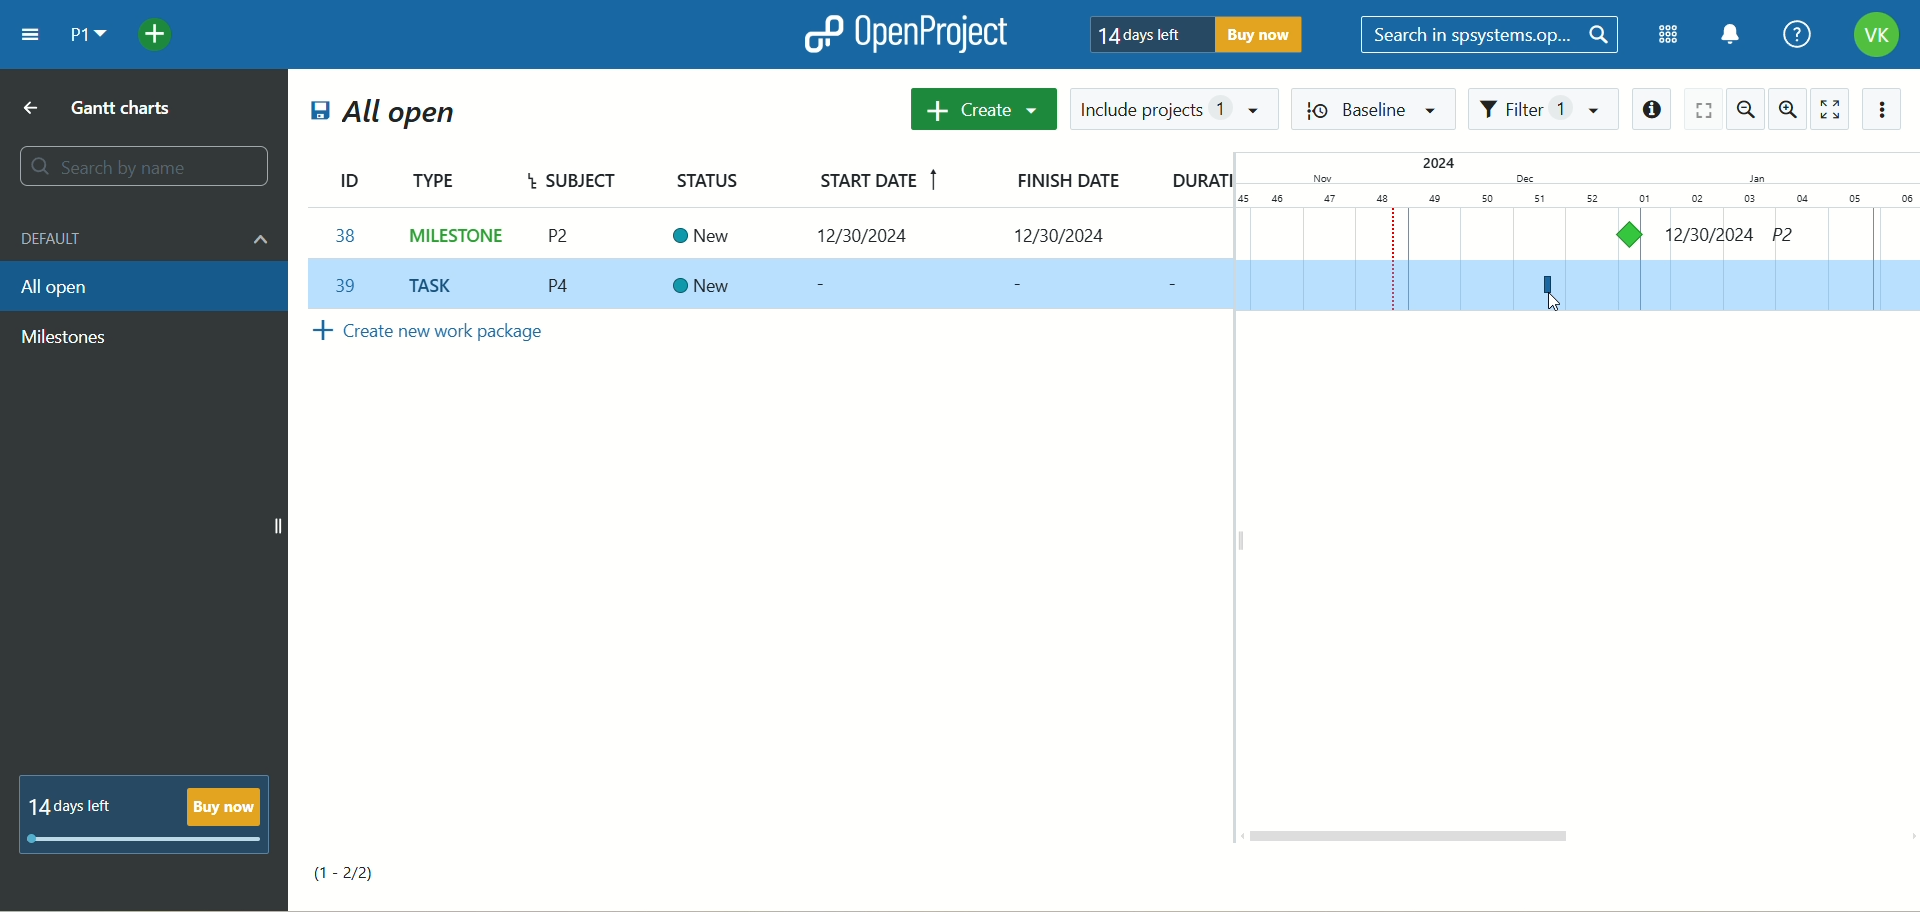 The height and width of the screenshot is (912, 1920). What do you see at coordinates (353, 173) in the screenshot?
I see `ID` at bounding box center [353, 173].